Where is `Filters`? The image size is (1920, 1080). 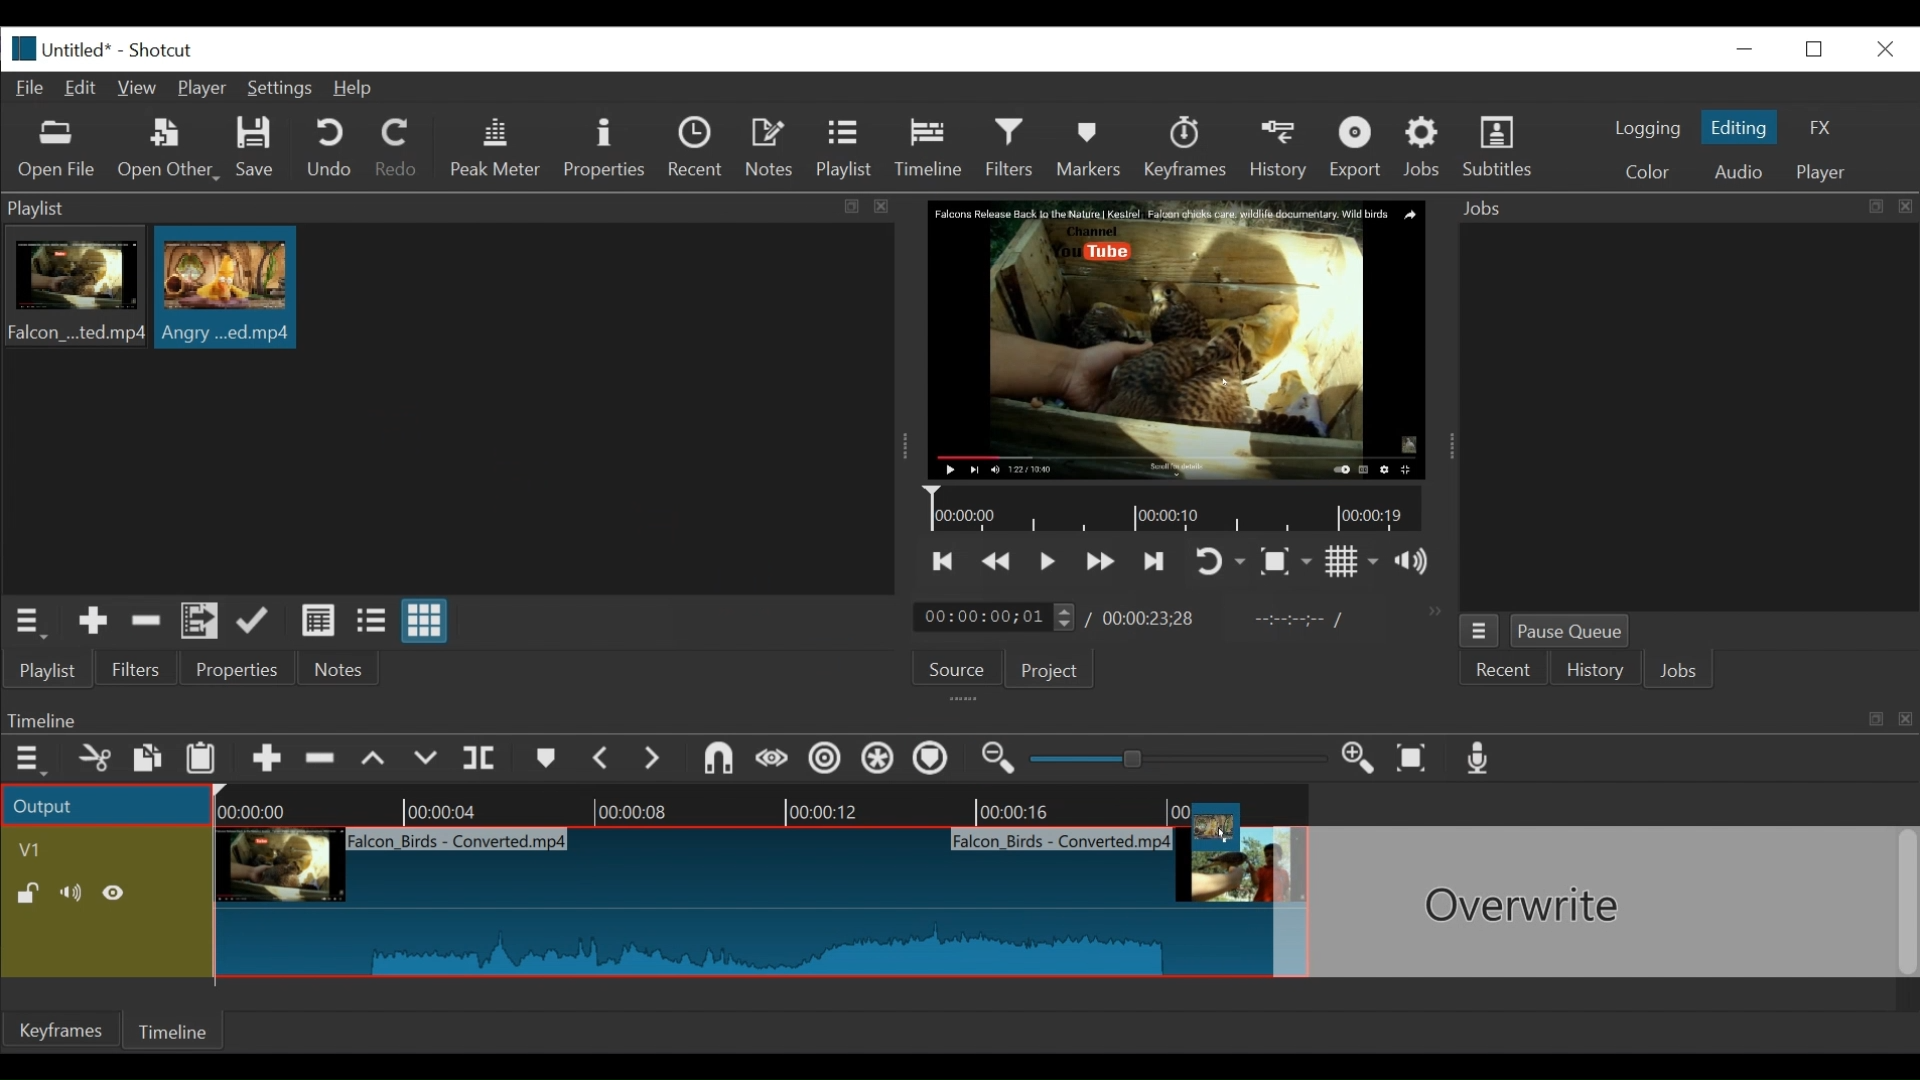
Filters is located at coordinates (137, 670).